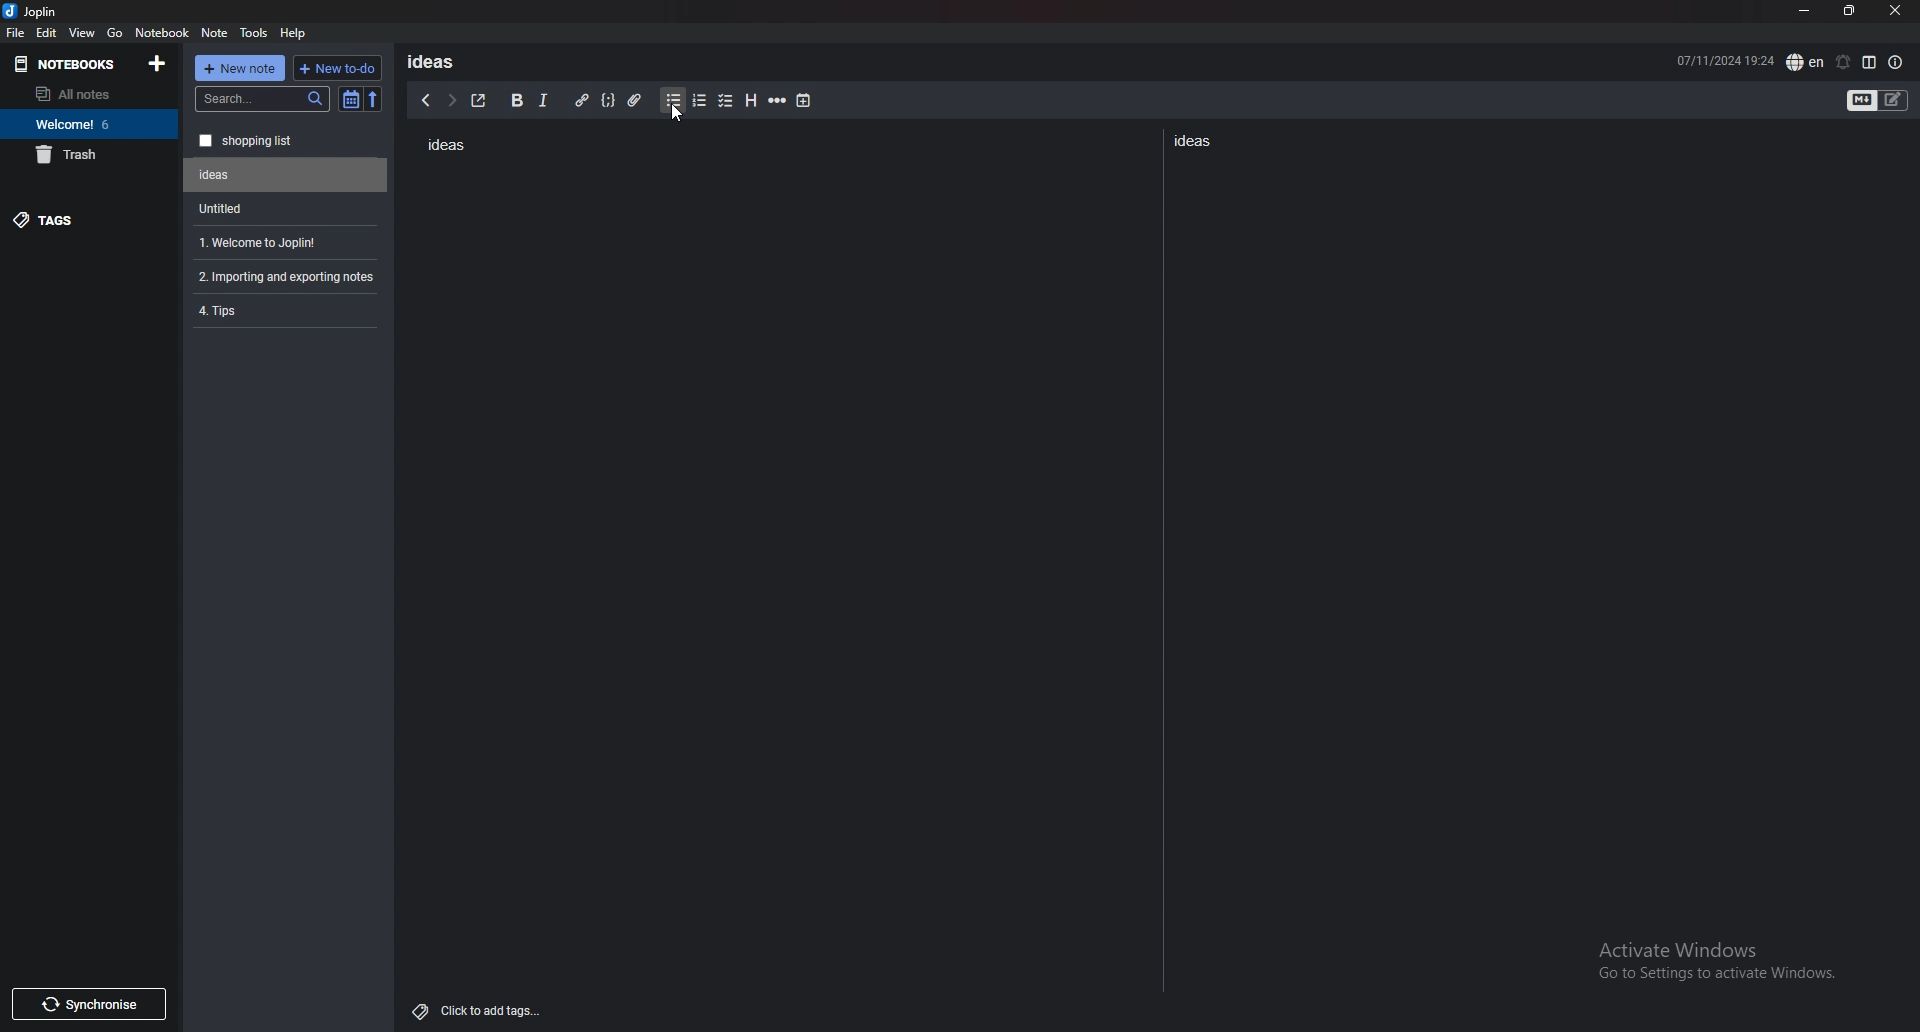  I want to click on hyperlink, so click(581, 101).